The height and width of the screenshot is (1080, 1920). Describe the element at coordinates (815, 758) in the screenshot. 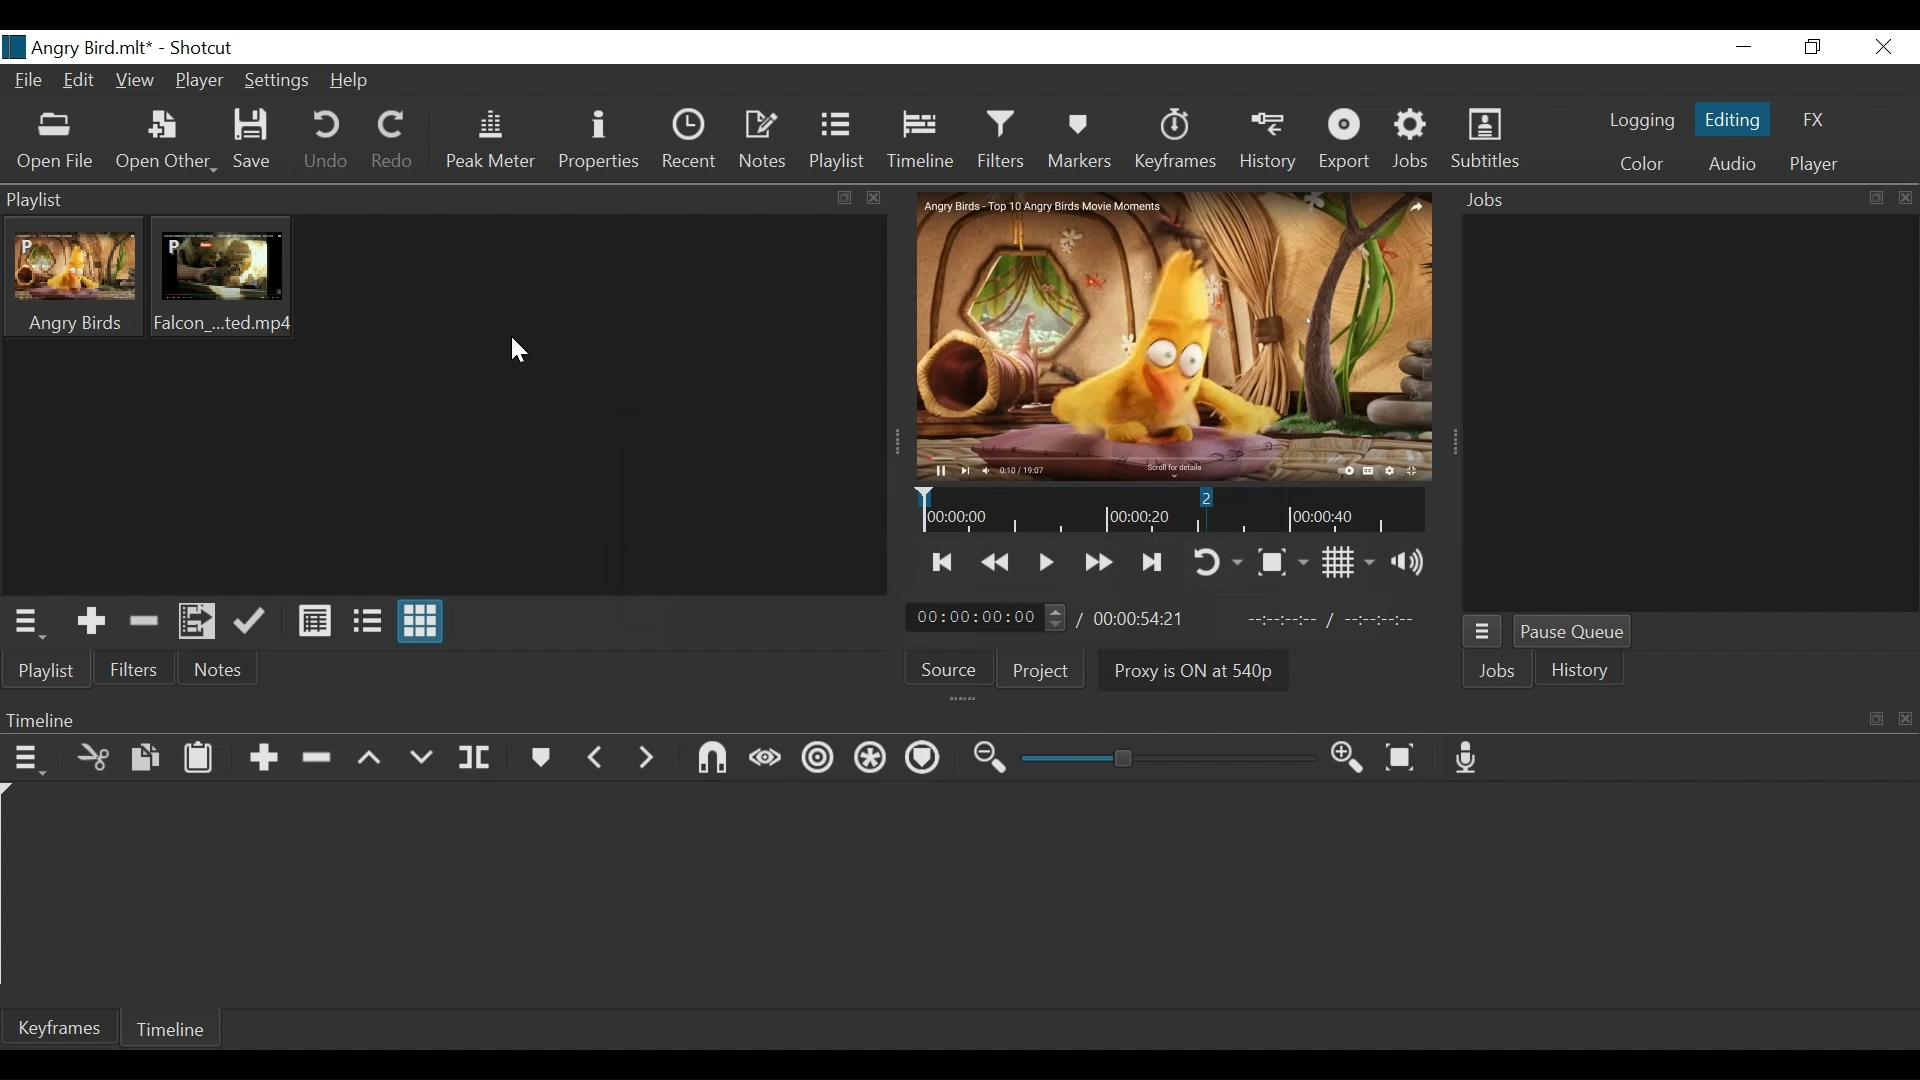

I see `Ripple` at that location.